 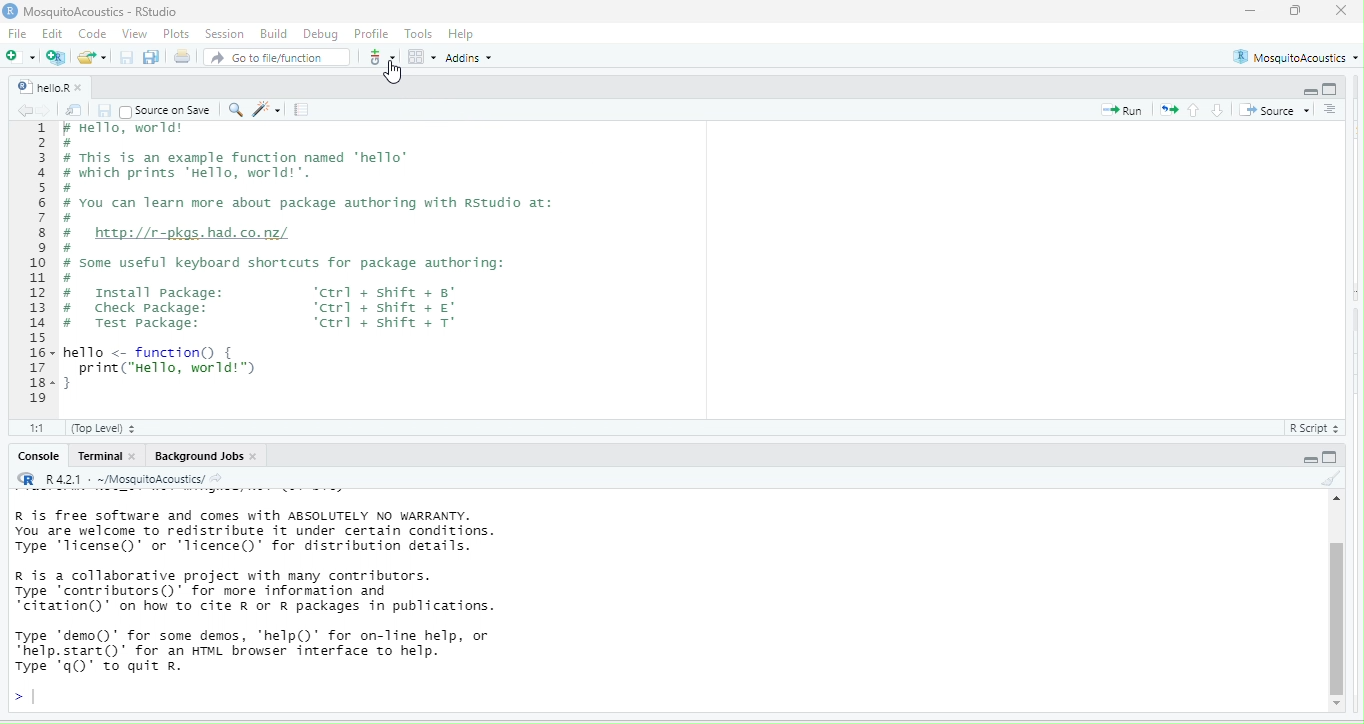 I want to click on close, so click(x=1341, y=12).